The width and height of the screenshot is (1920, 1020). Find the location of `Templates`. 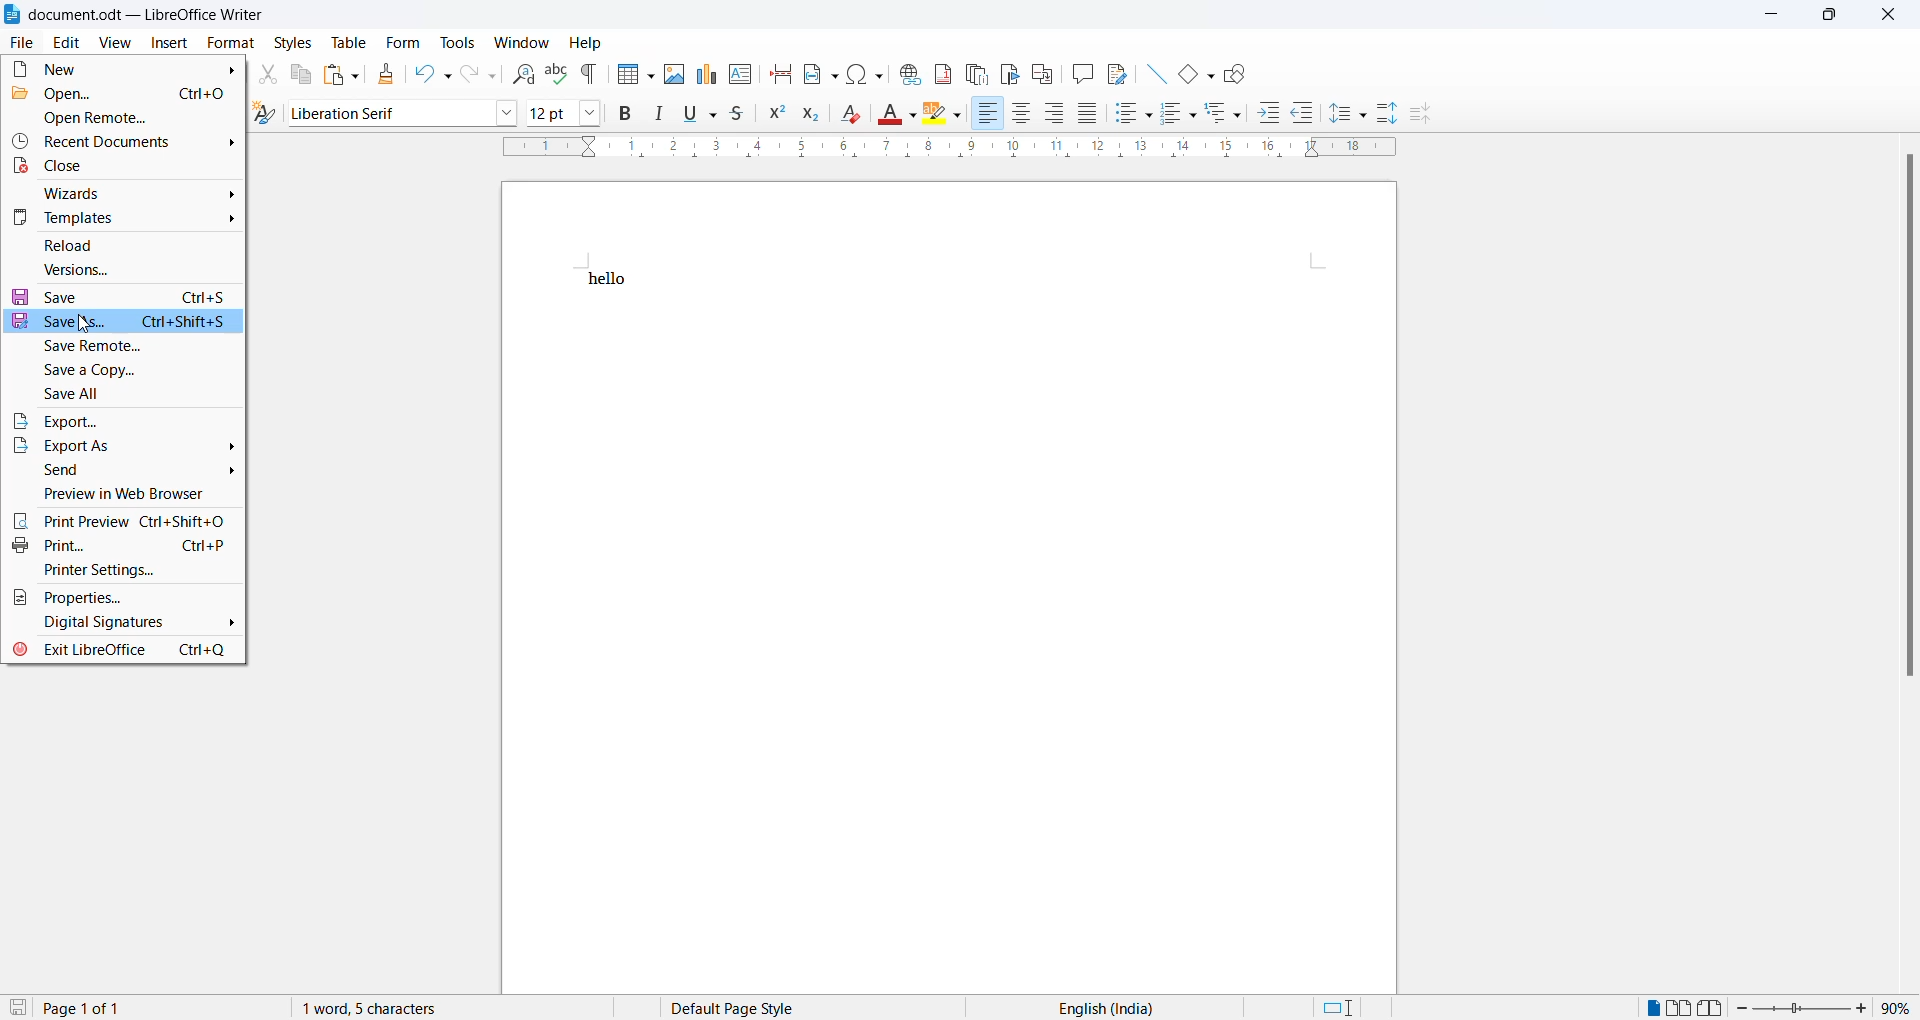

Templates is located at coordinates (125, 221).